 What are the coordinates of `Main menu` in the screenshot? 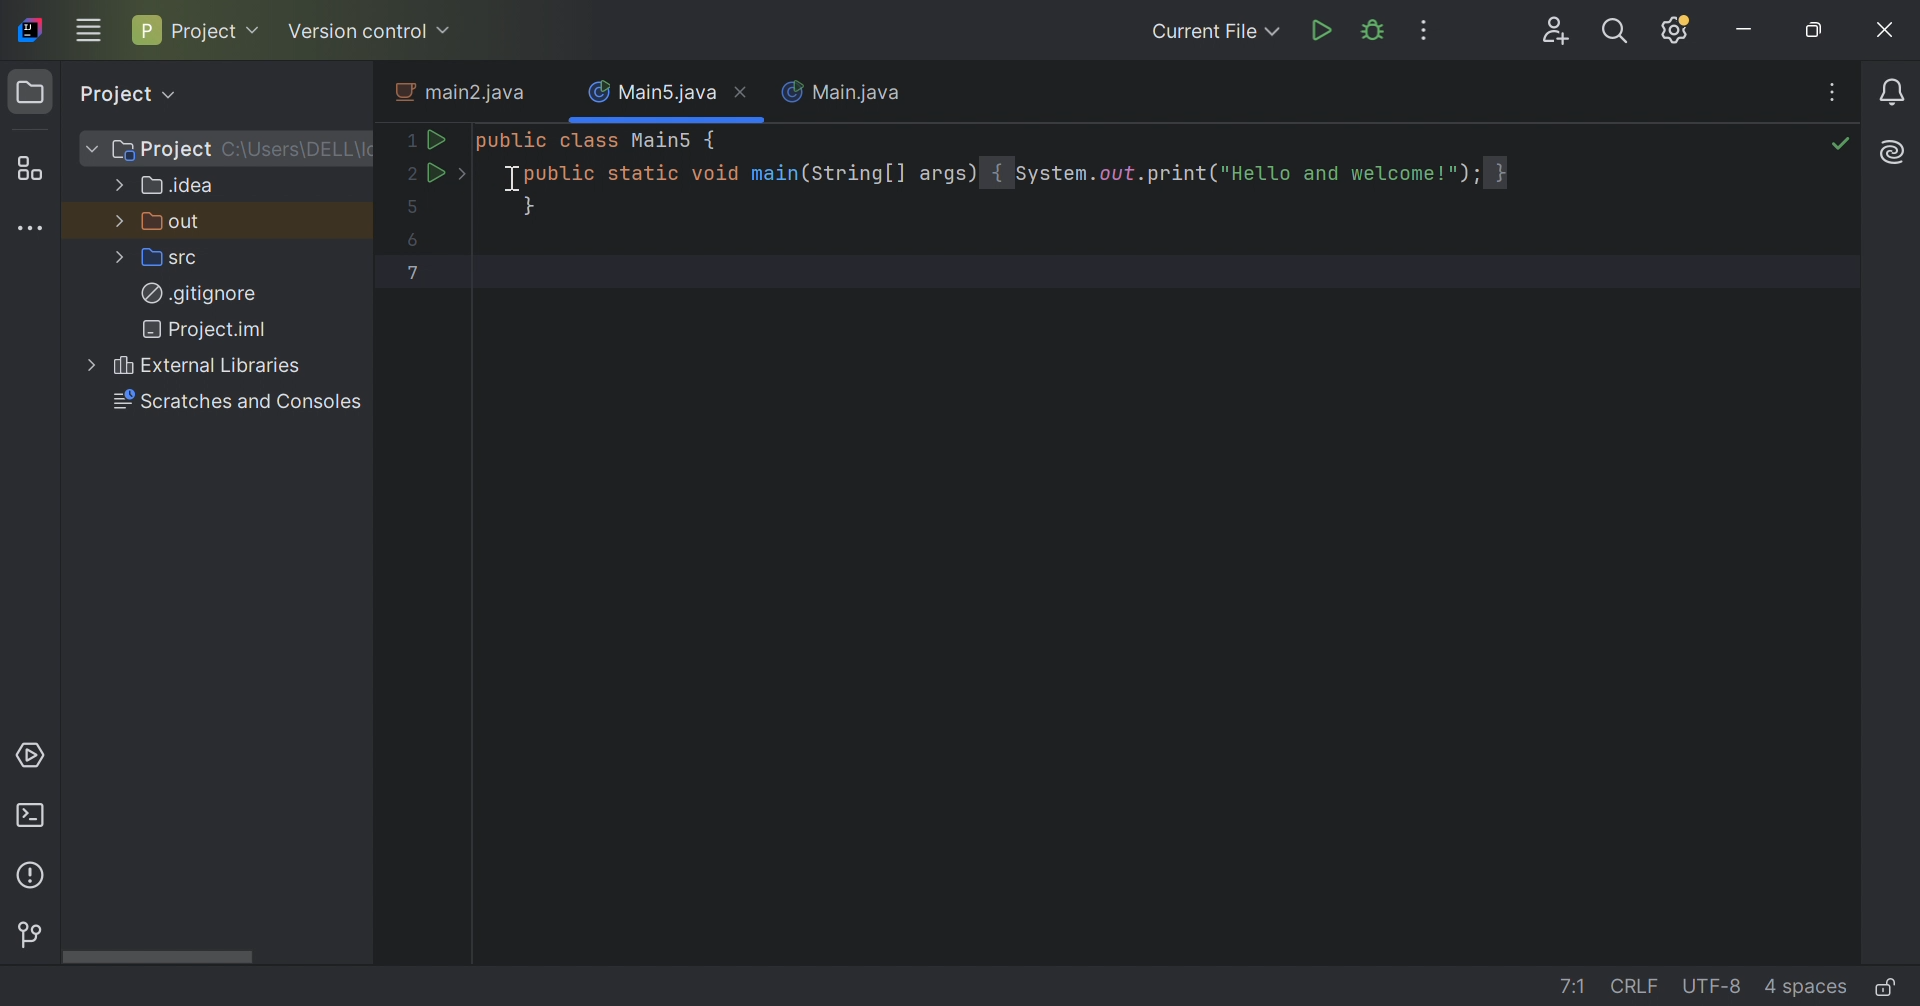 It's located at (88, 30).